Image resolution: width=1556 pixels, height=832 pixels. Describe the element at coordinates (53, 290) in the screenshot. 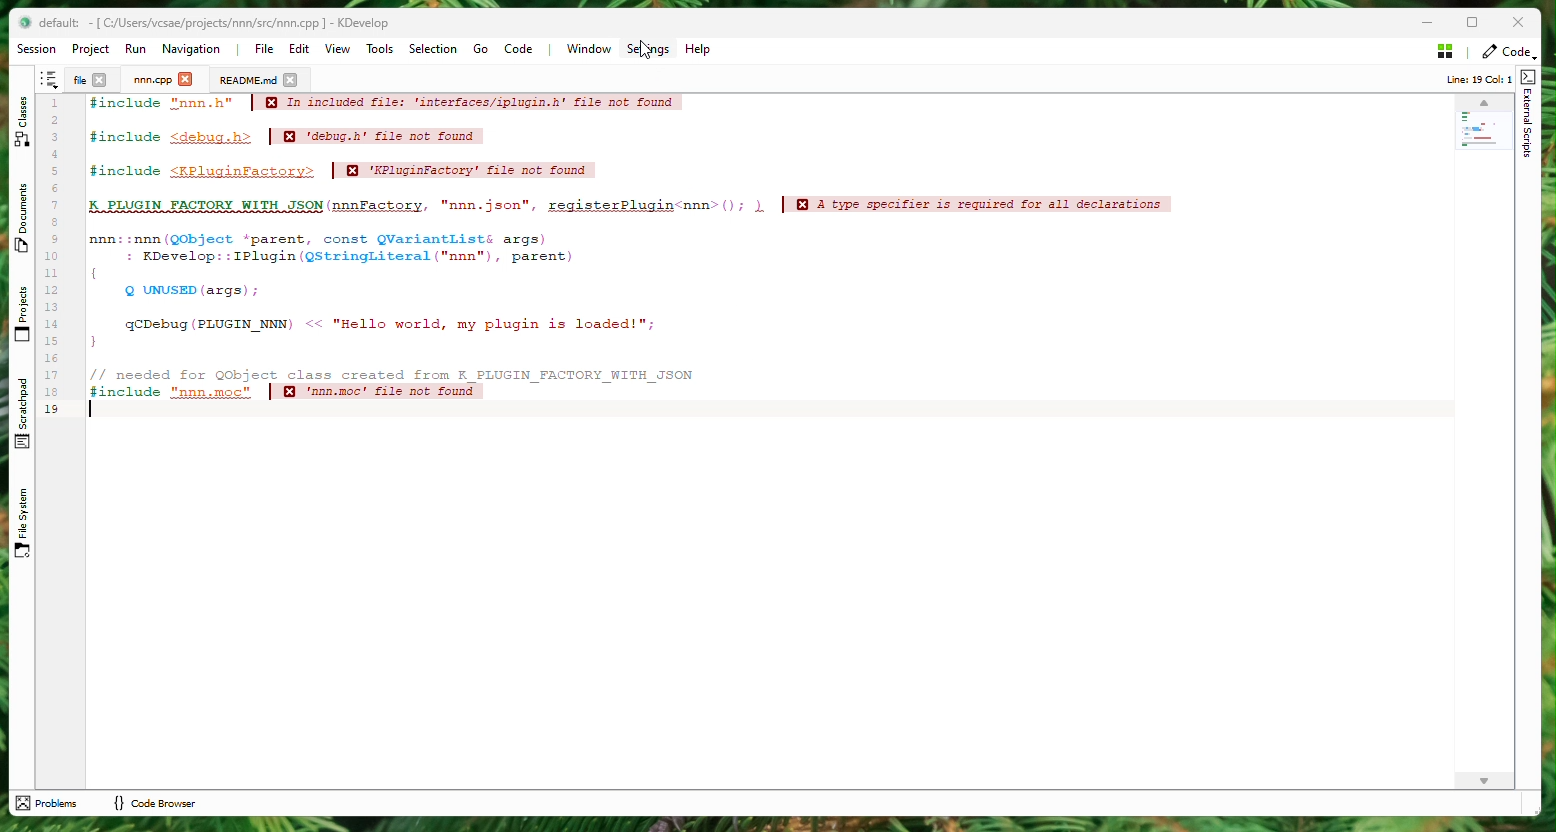

I see `12` at that location.